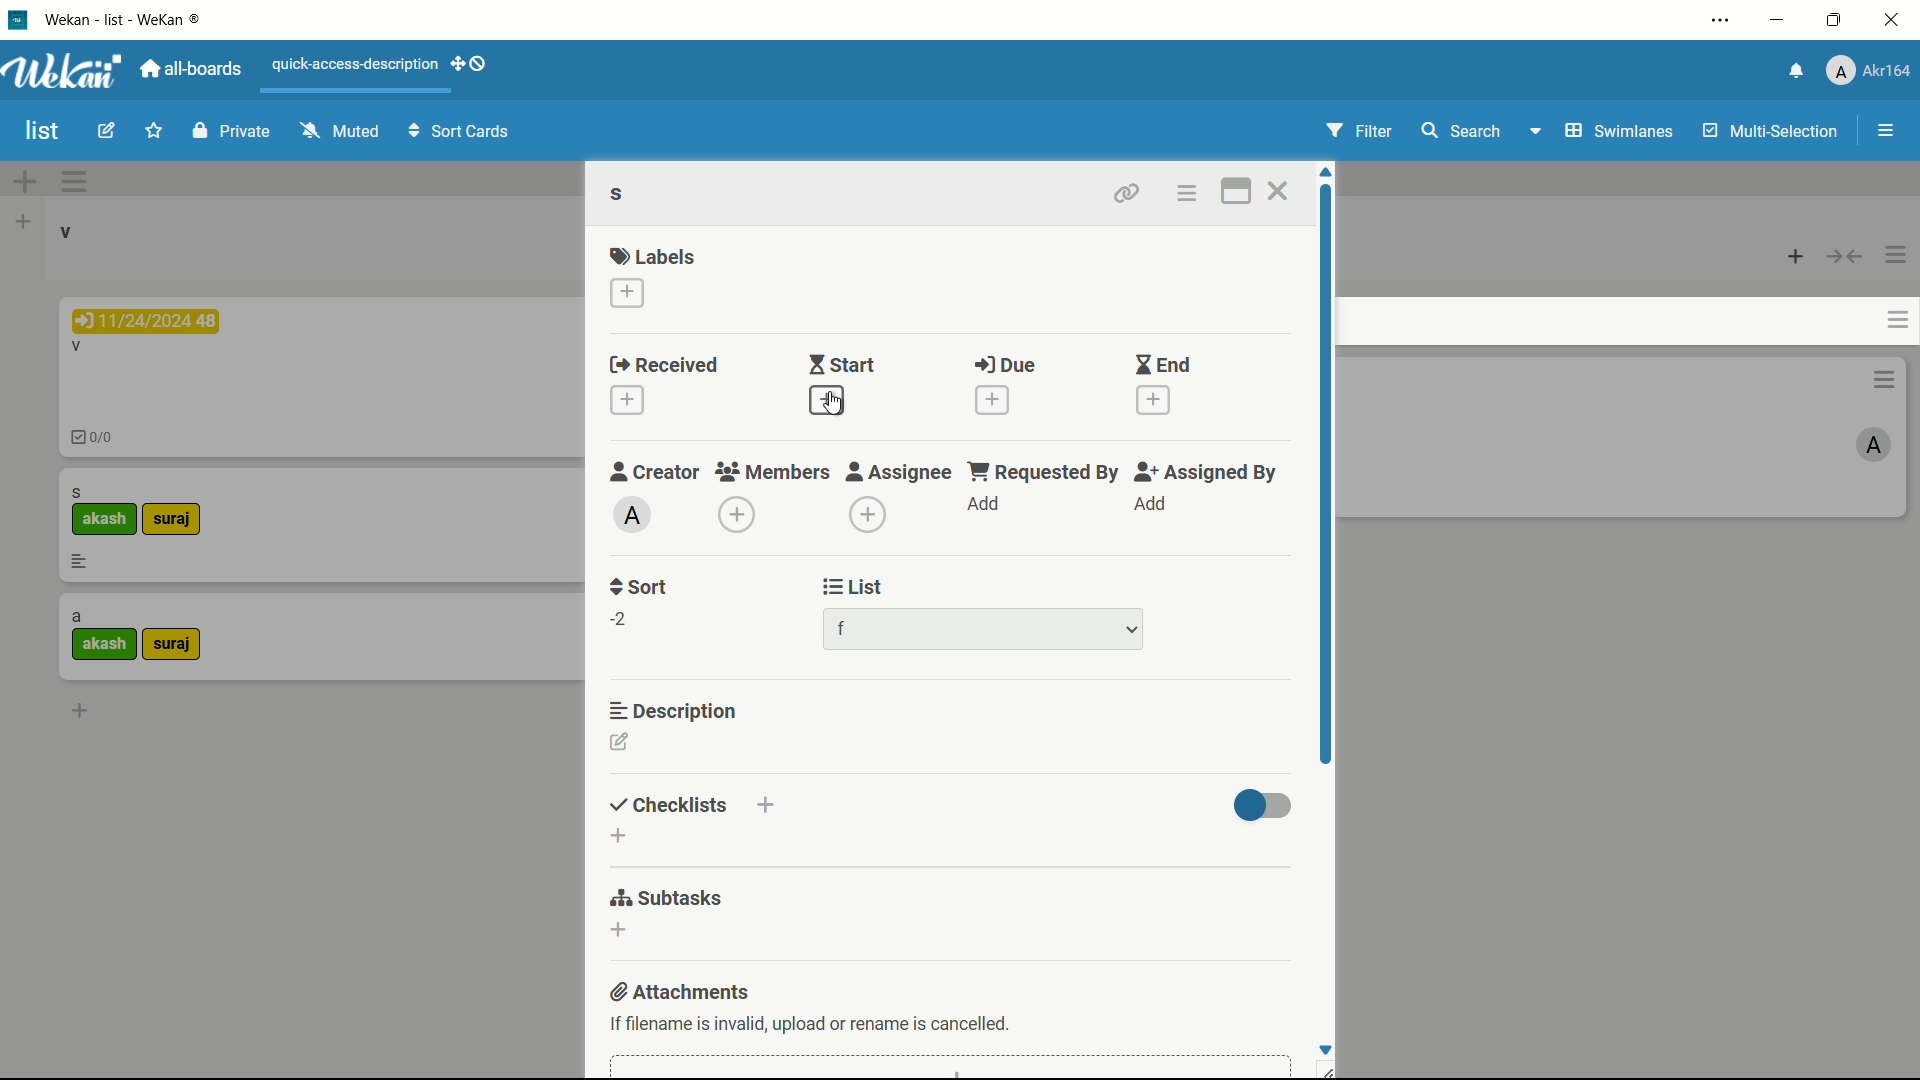  What do you see at coordinates (1325, 474) in the screenshot?
I see `scroll bar` at bounding box center [1325, 474].